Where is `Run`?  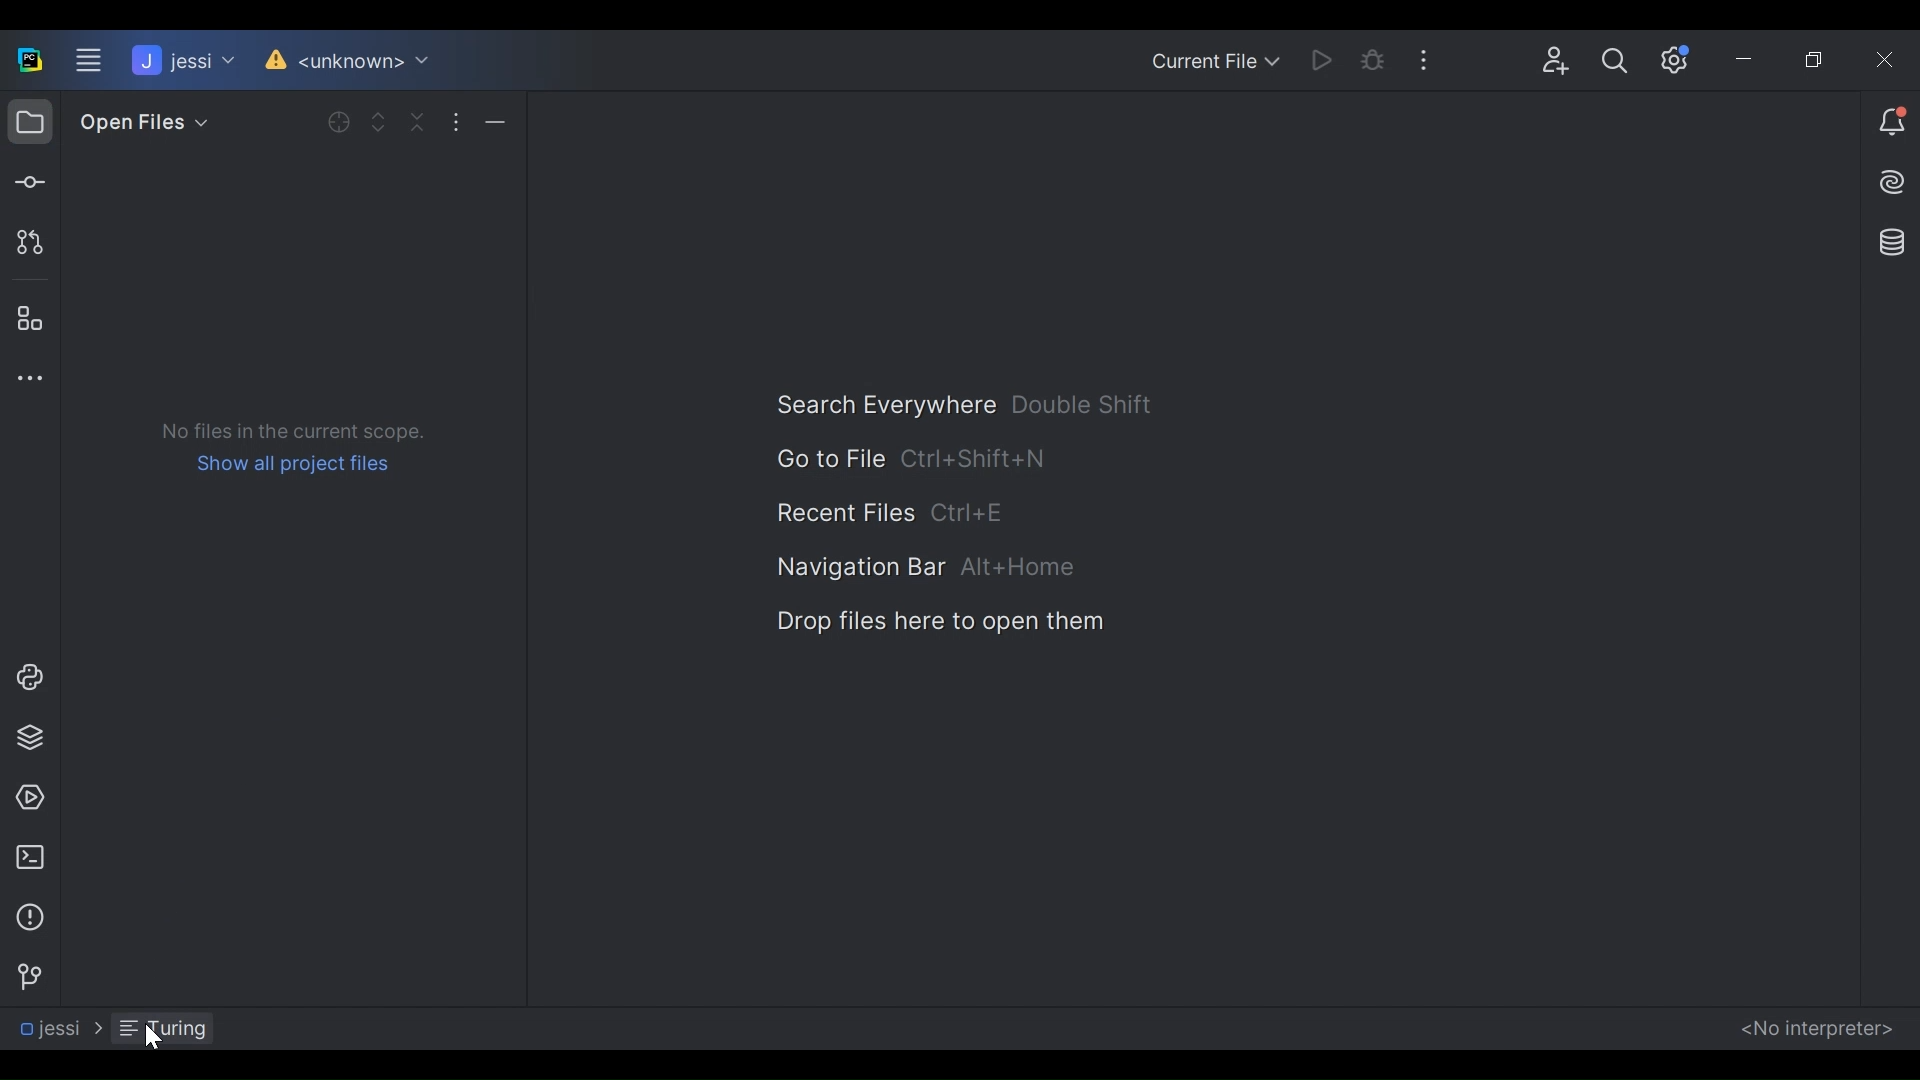
Run is located at coordinates (1322, 58).